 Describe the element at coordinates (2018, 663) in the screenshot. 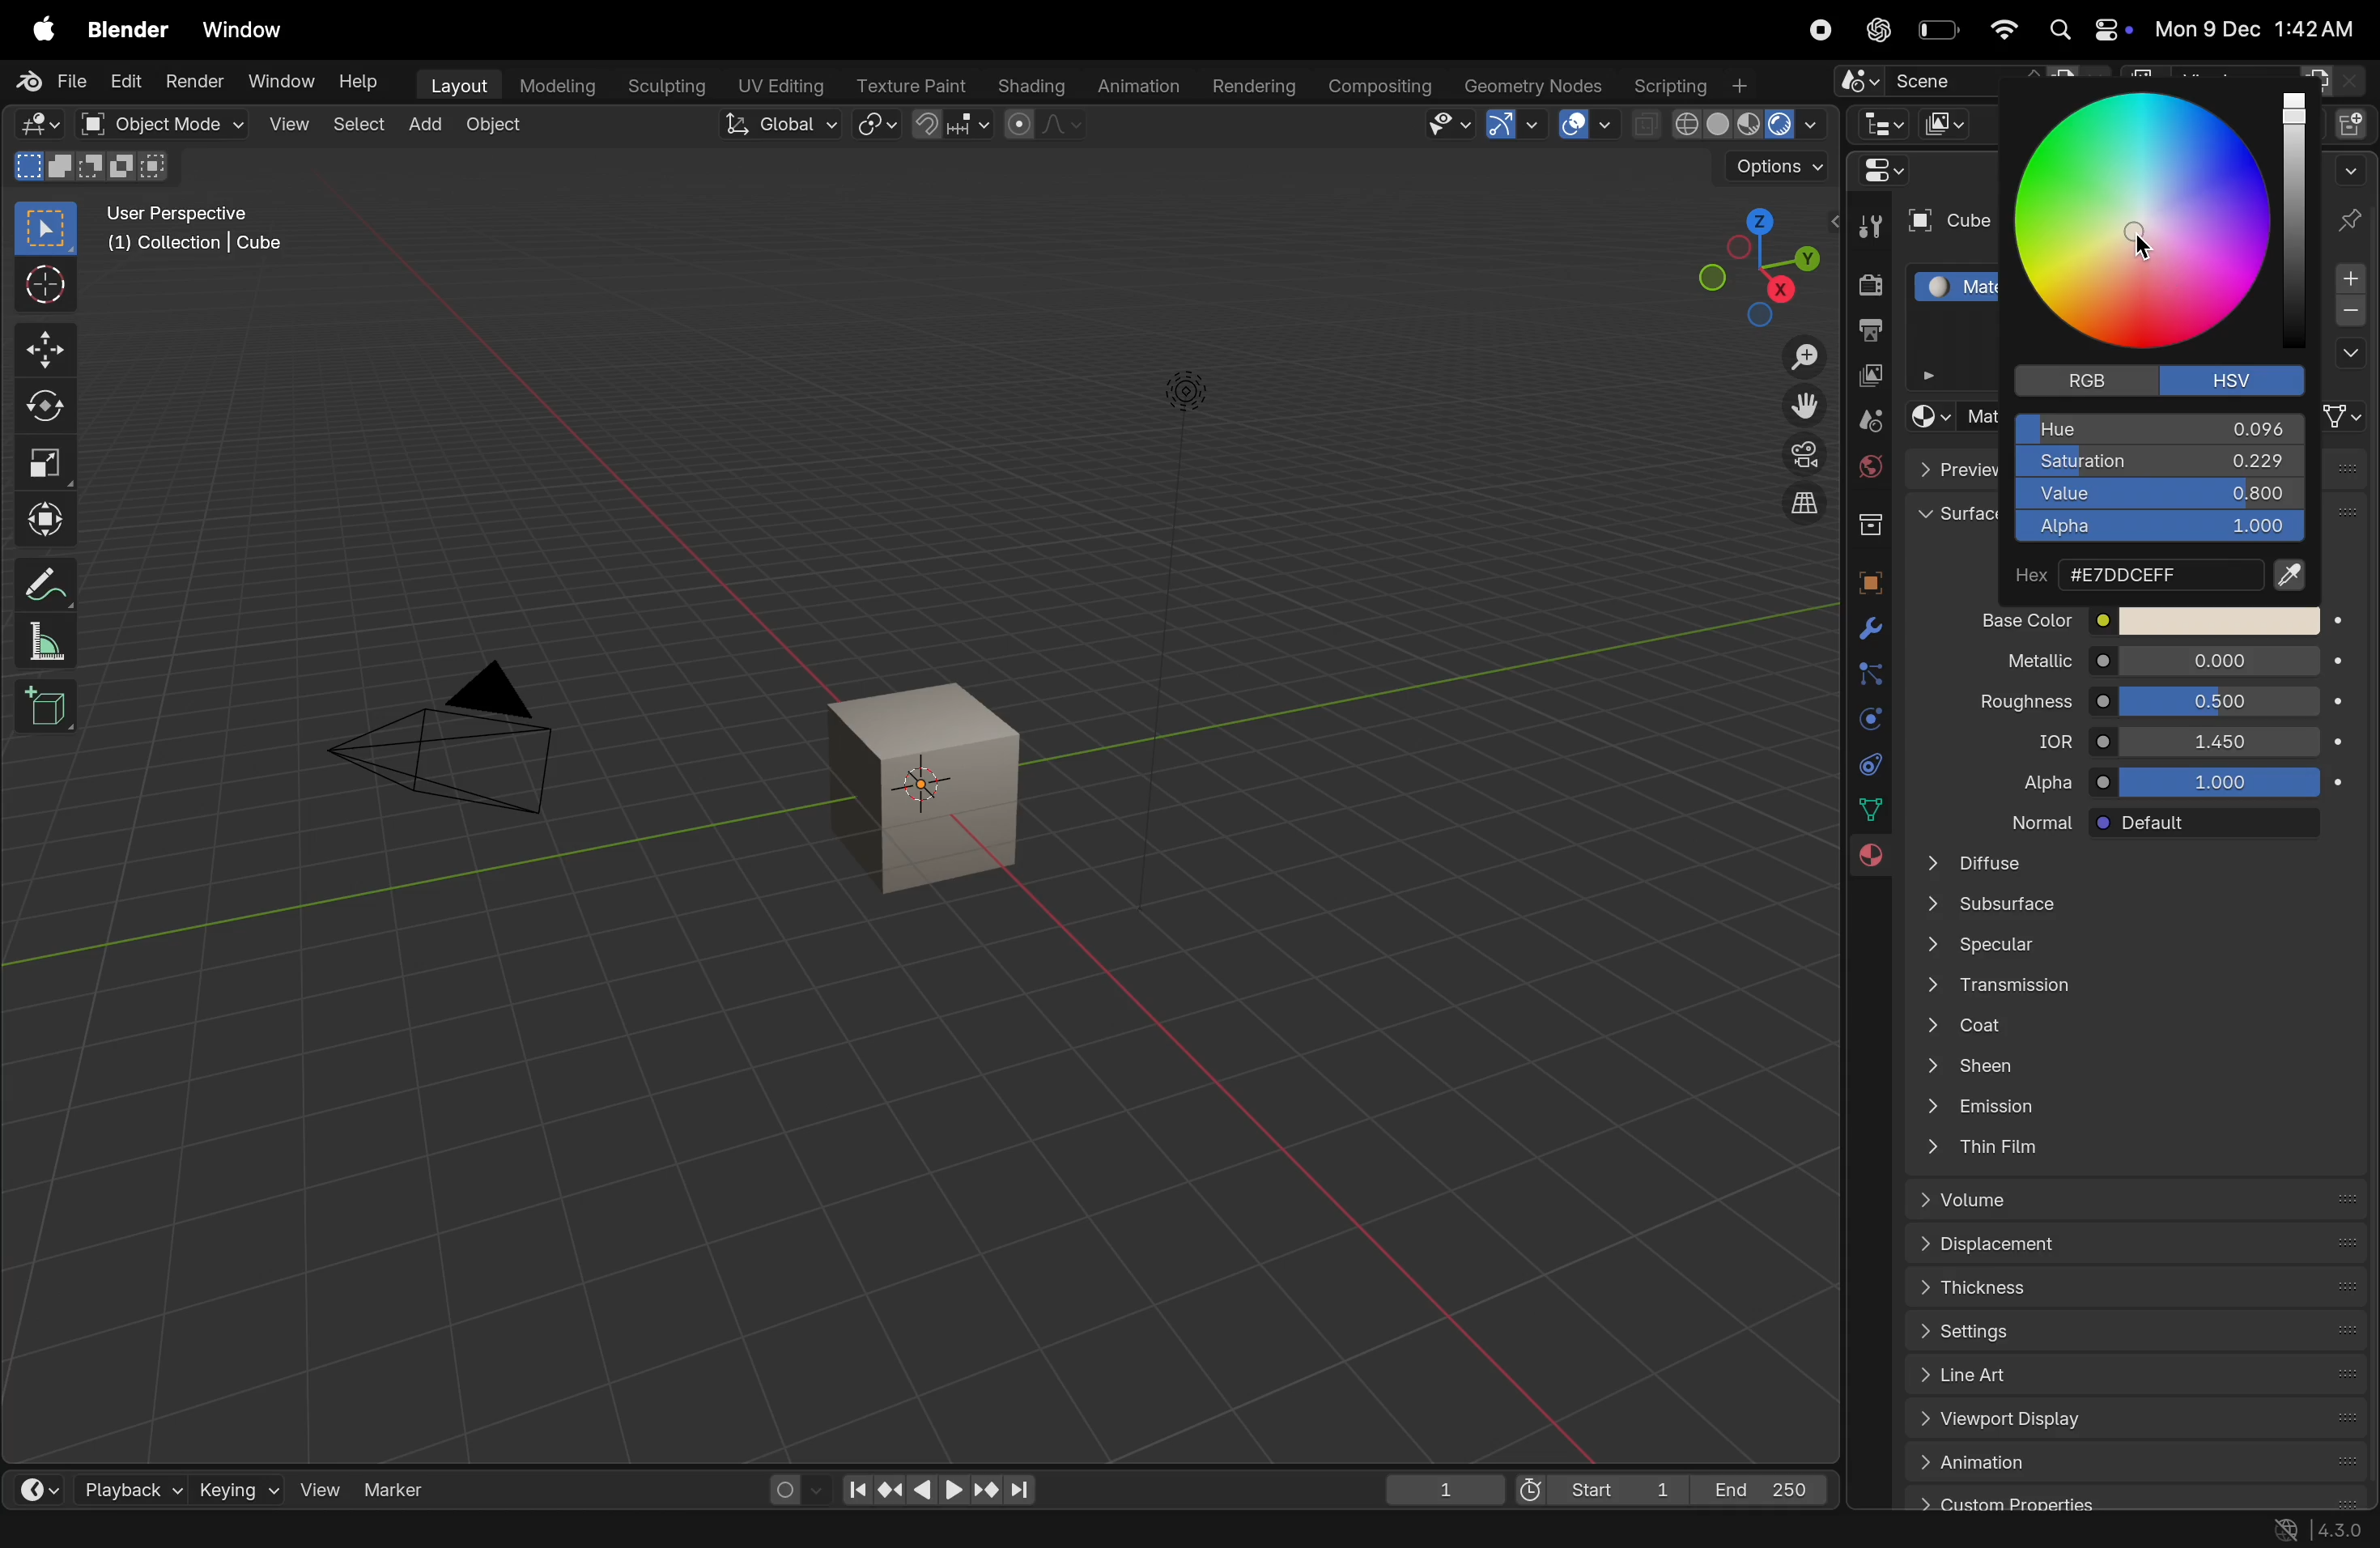

I see `metallic` at that location.